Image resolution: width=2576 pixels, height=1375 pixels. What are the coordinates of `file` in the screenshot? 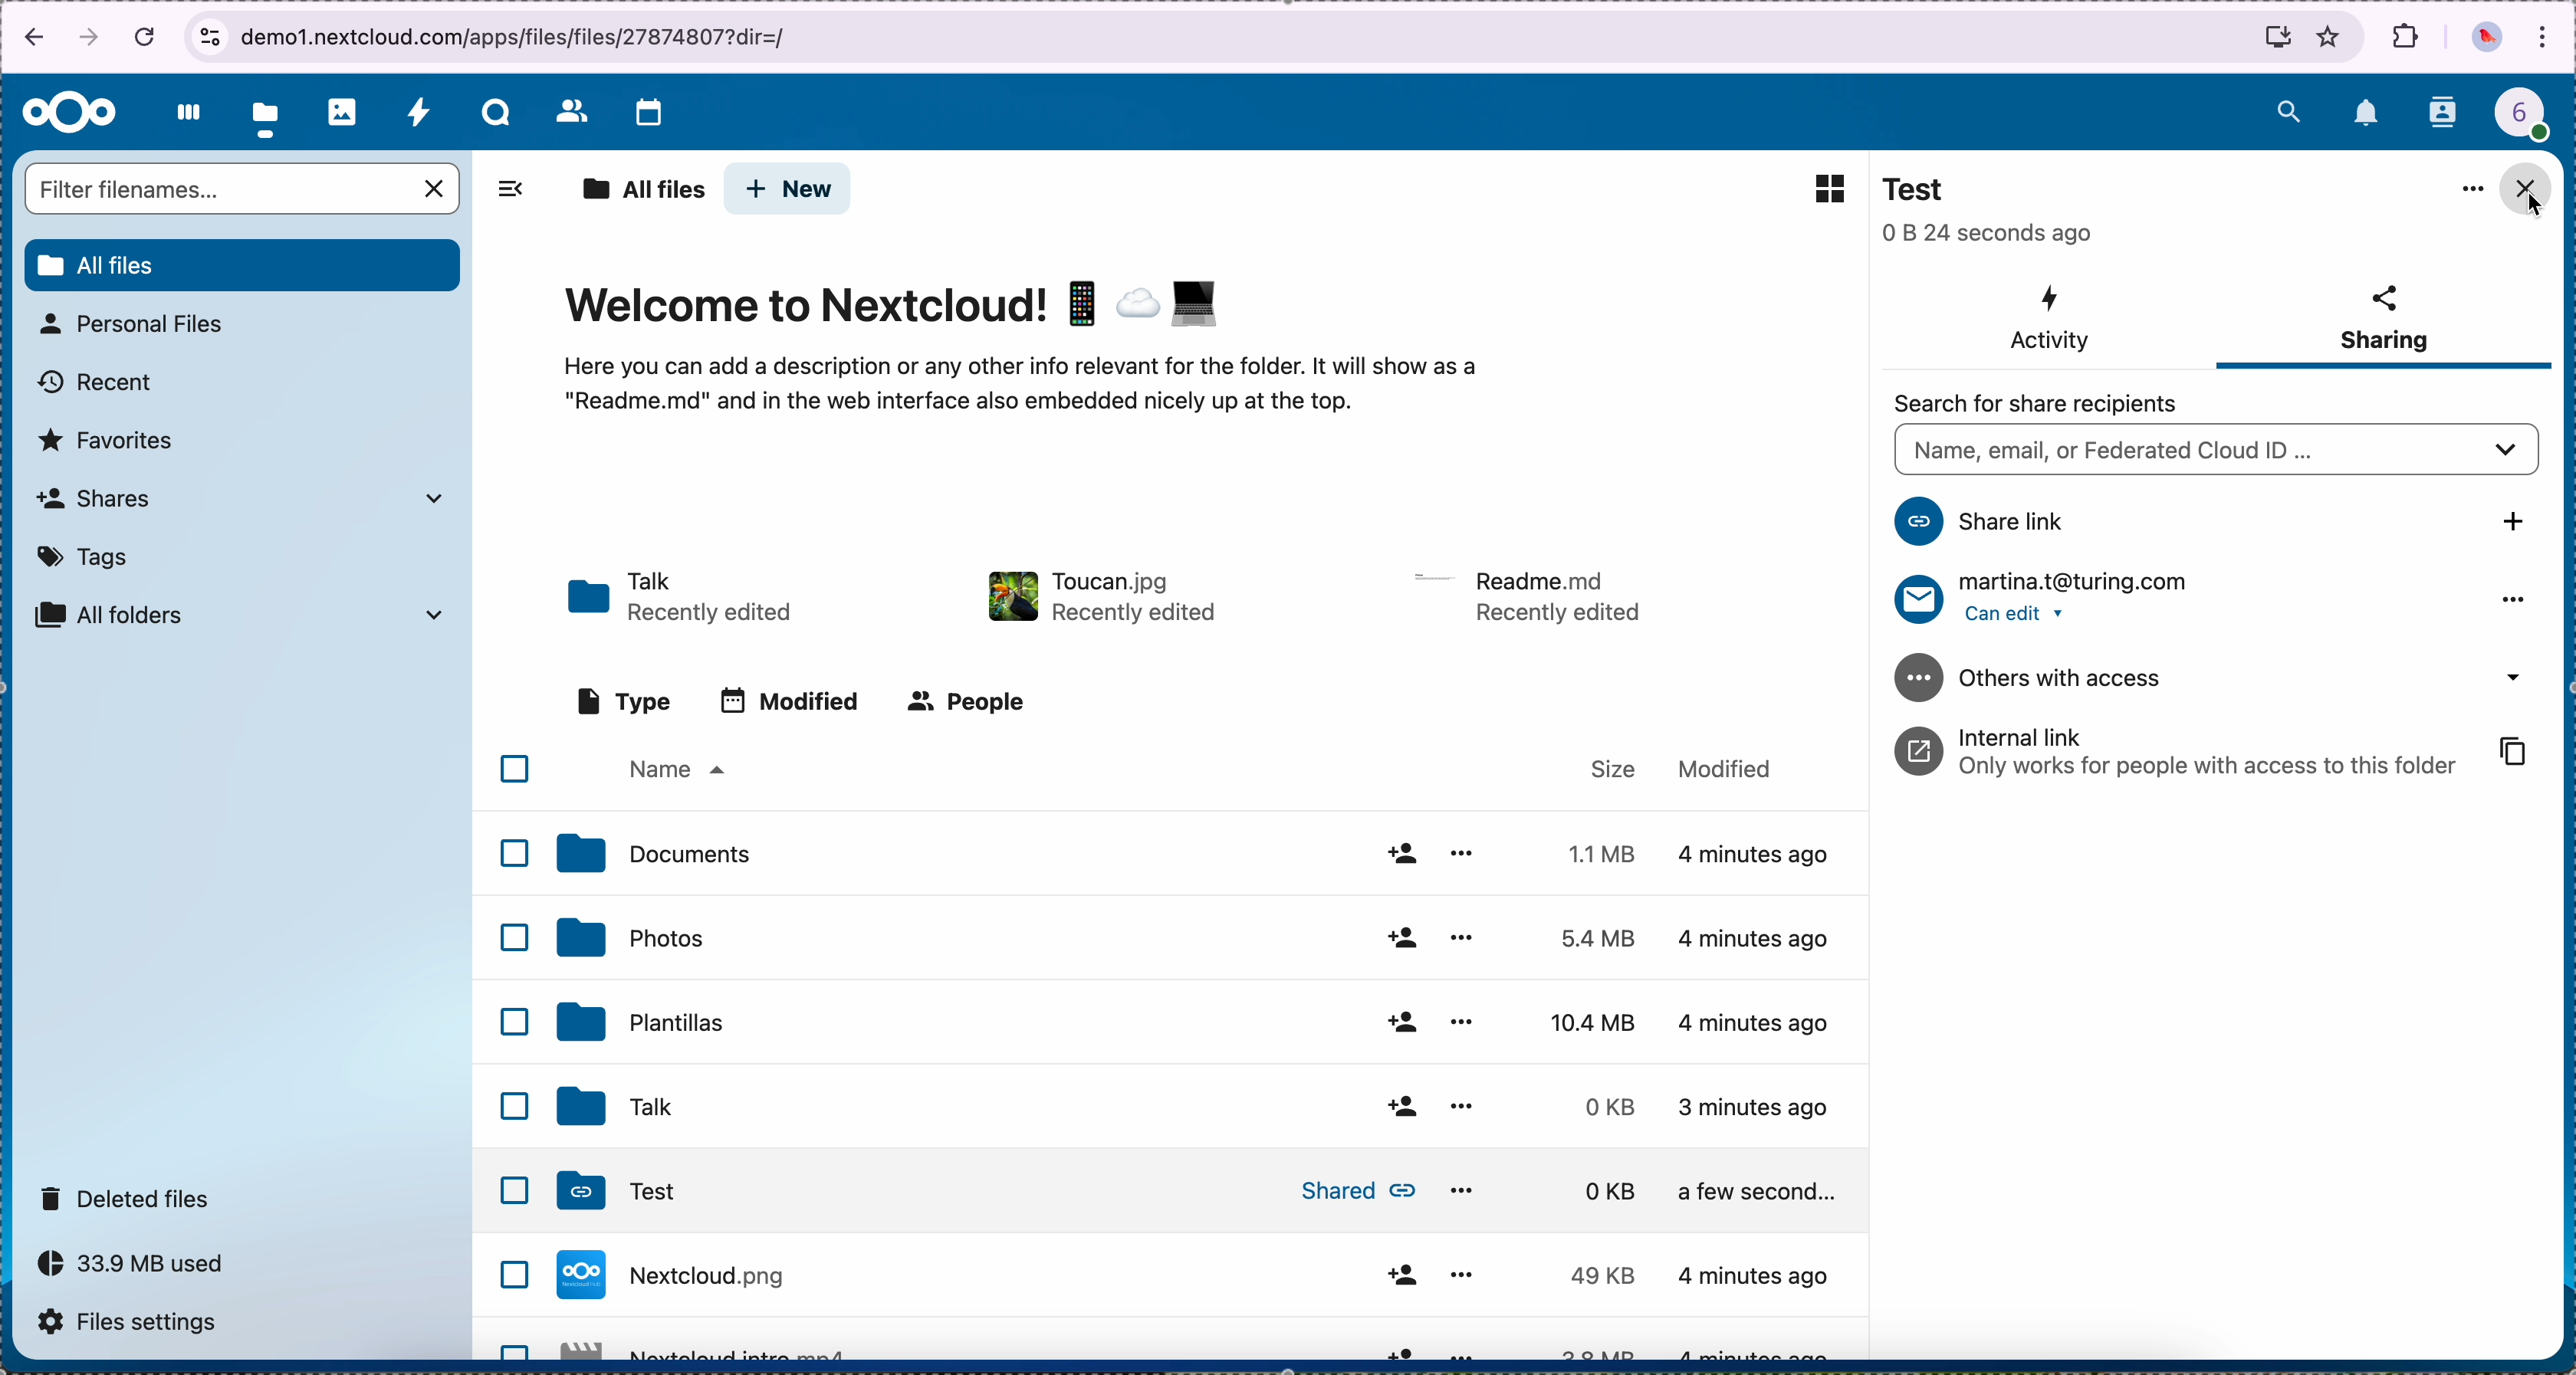 It's located at (1201, 1341).